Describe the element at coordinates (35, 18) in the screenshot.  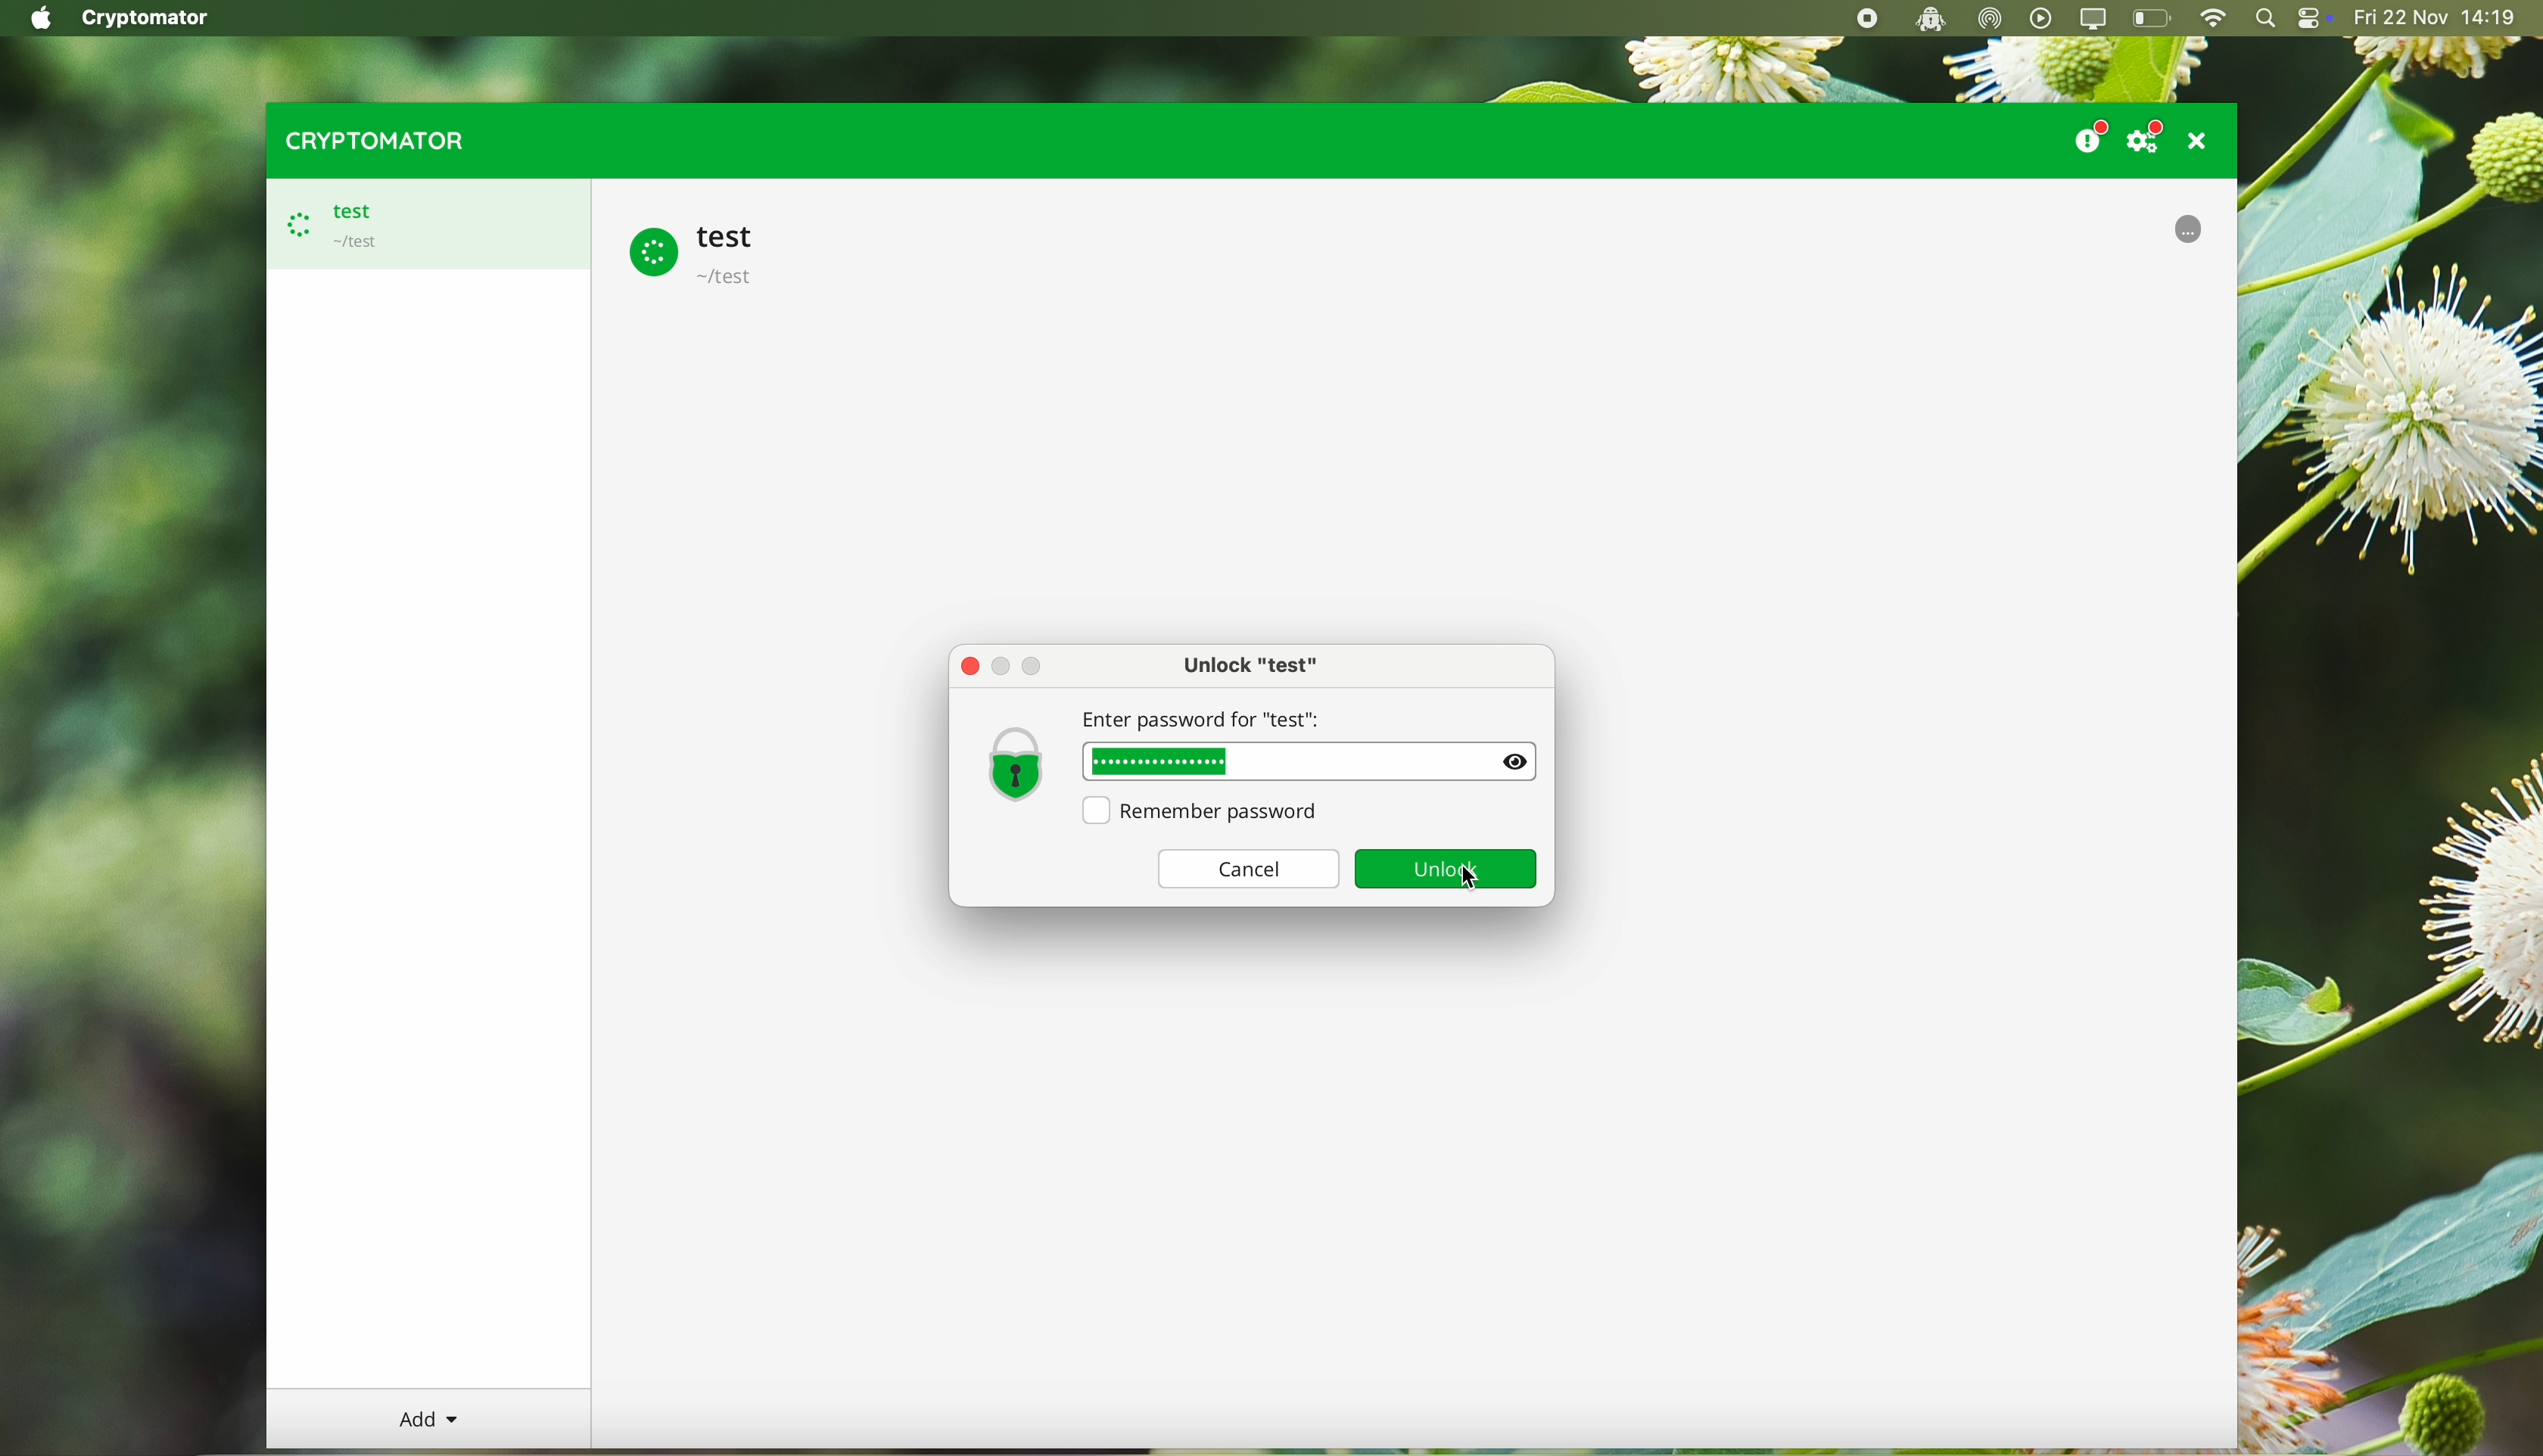
I see `Apple icon` at that location.